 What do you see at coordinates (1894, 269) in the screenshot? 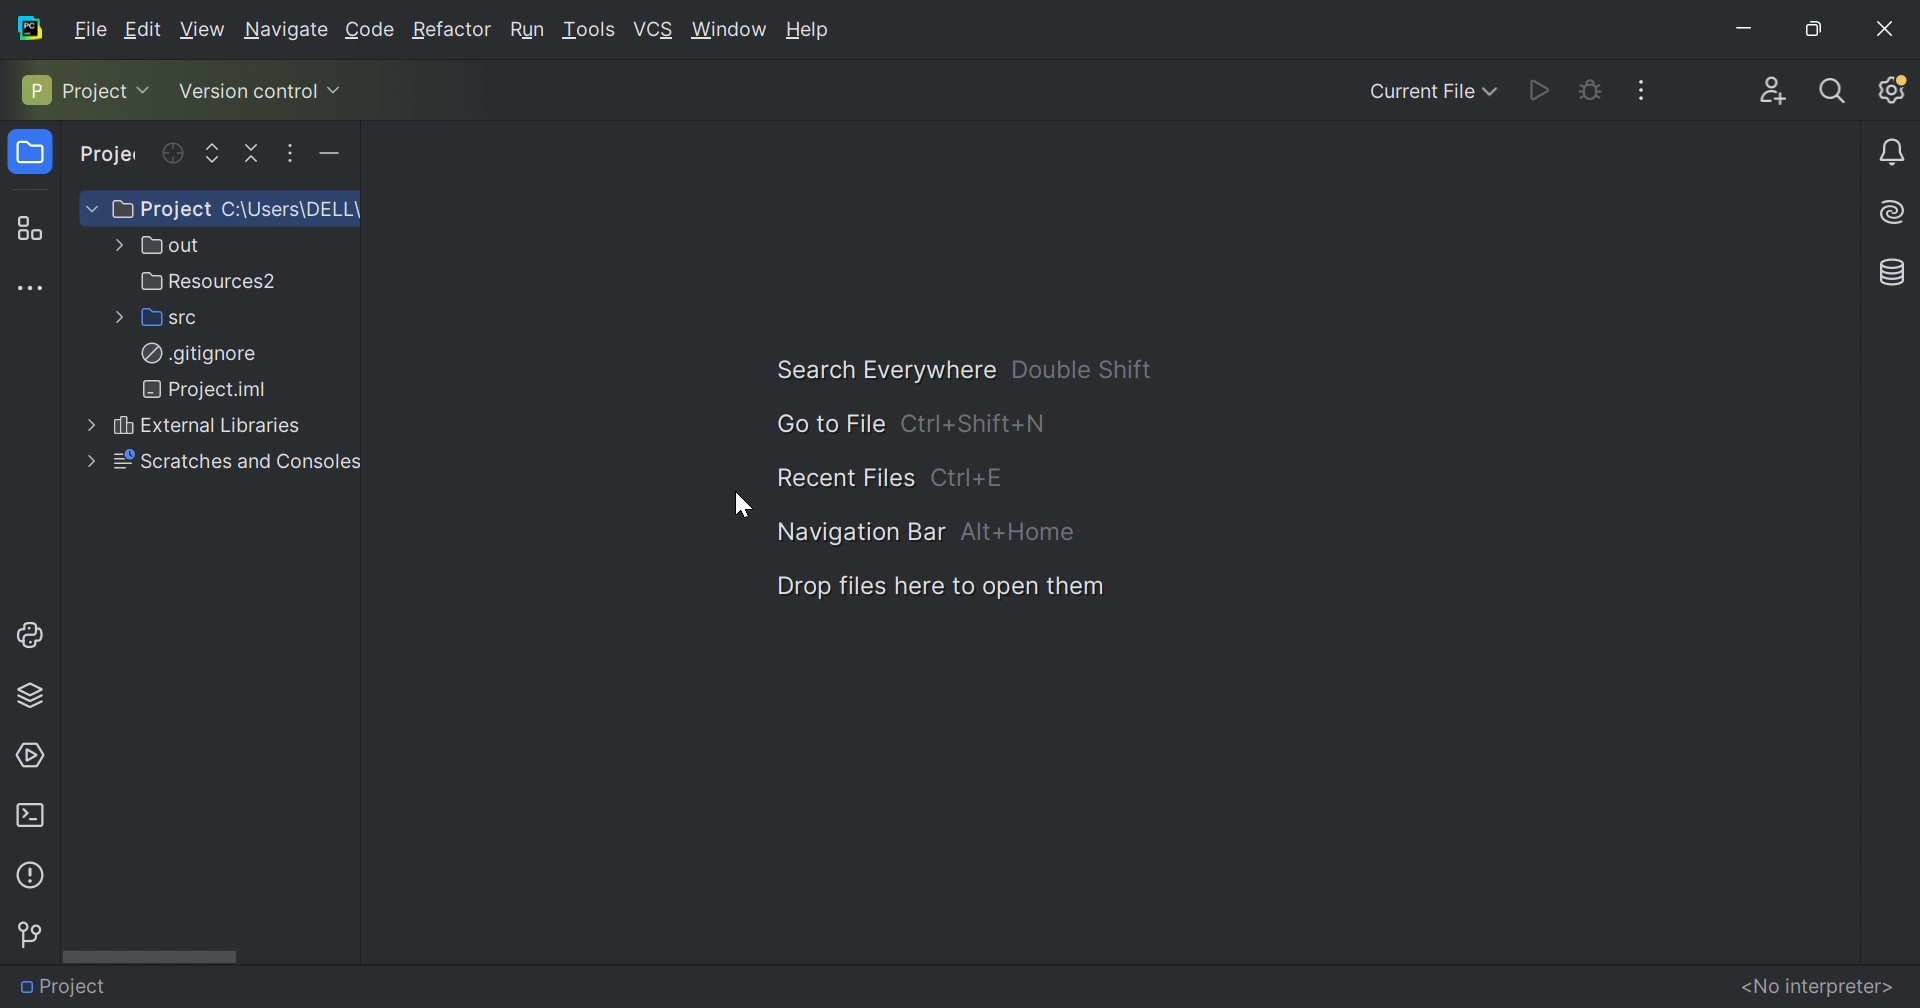
I see `Database` at bounding box center [1894, 269].